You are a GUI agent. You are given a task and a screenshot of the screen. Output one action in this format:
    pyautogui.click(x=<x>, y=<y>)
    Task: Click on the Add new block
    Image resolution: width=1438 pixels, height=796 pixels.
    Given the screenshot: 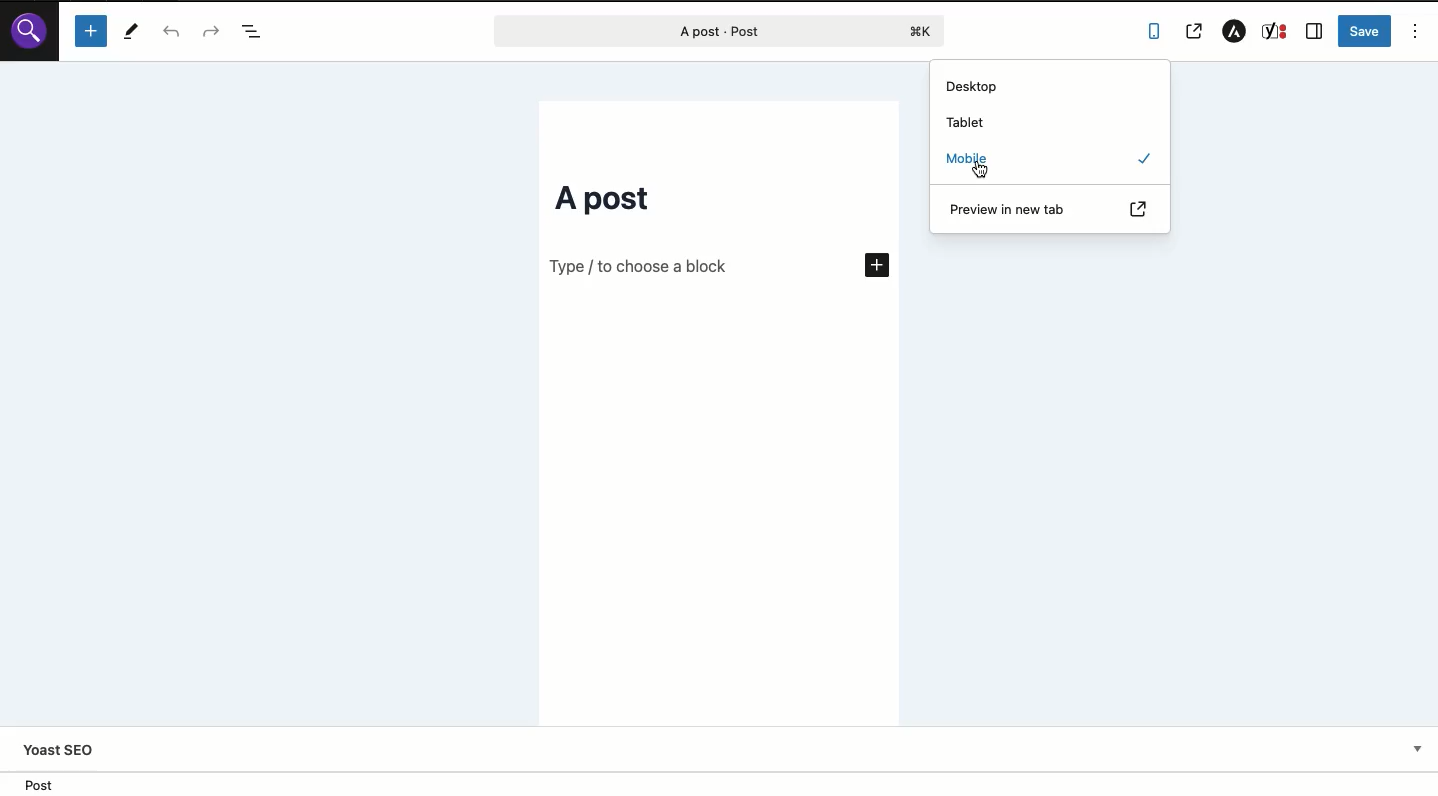 What is the action you would take?
    pyautogui.click(x=93, y=32)
    